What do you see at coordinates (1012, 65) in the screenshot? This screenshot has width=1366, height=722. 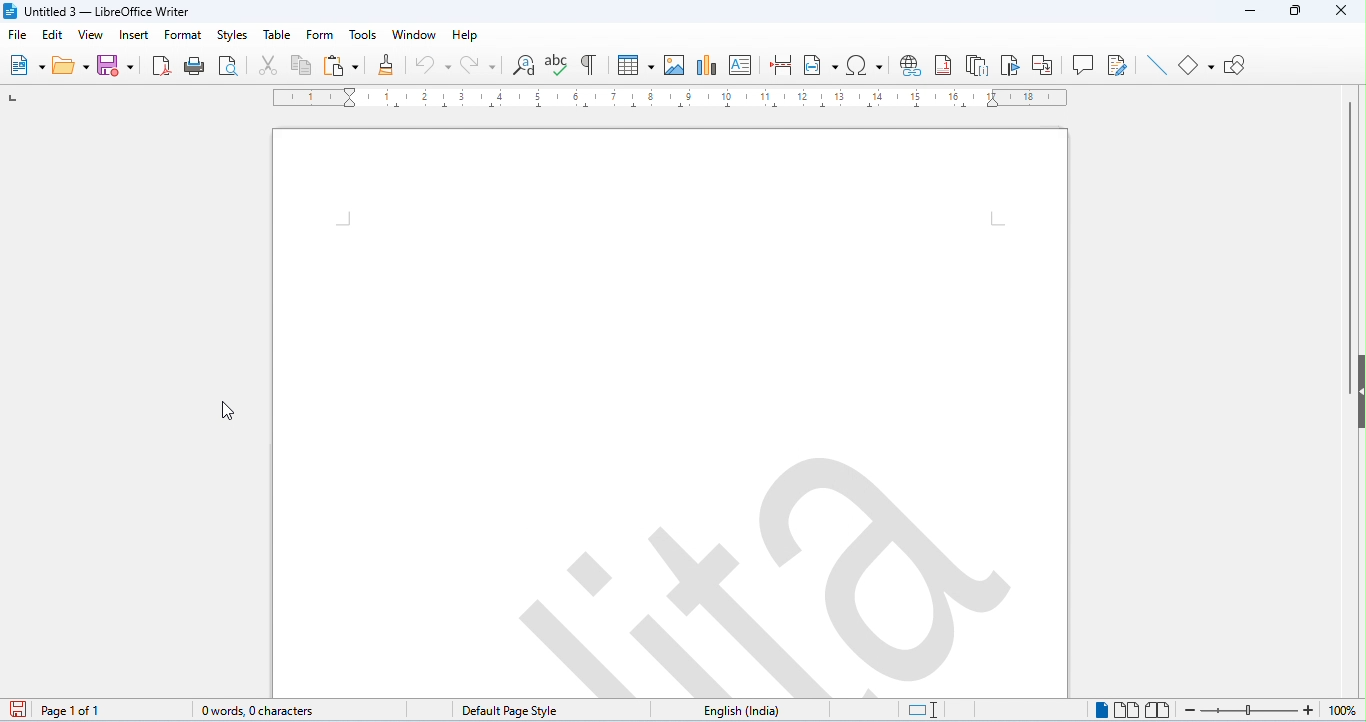 I see `insert bookmark` at bounding box center [1012, 65].